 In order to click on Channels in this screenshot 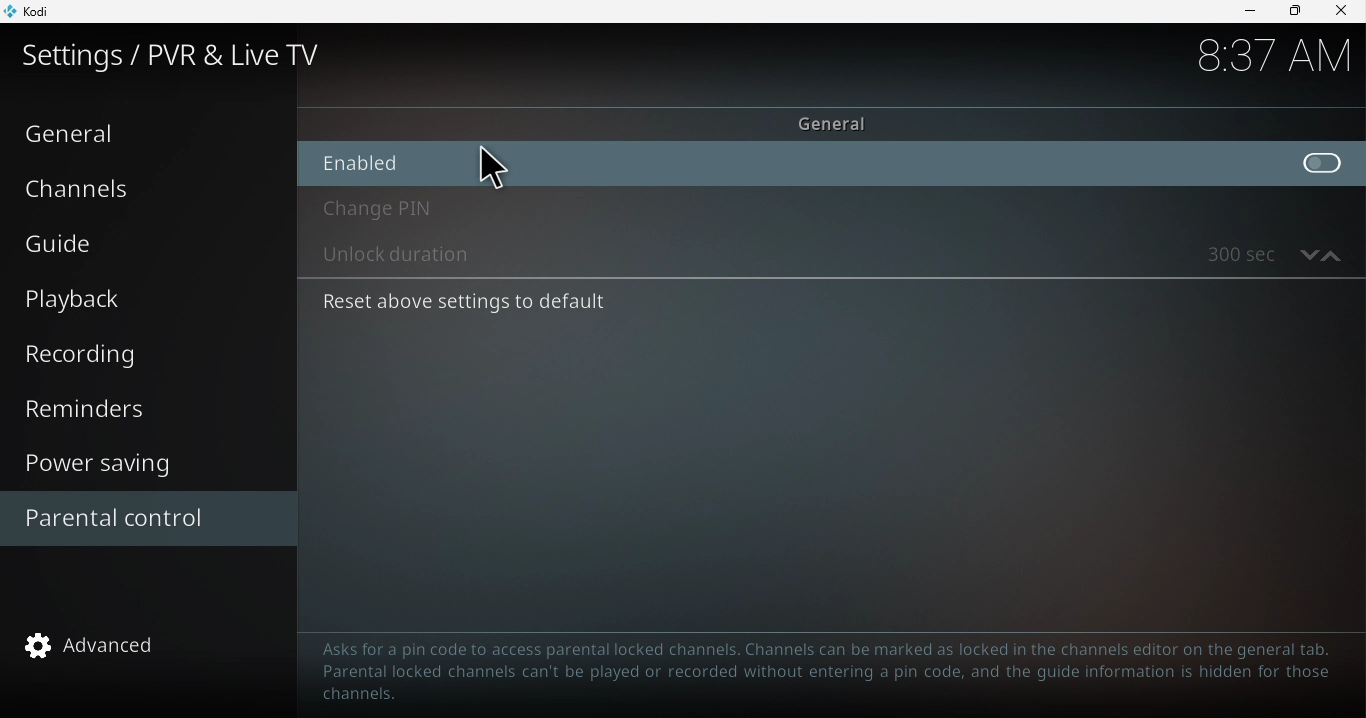, I will do `click(142, 187)`.